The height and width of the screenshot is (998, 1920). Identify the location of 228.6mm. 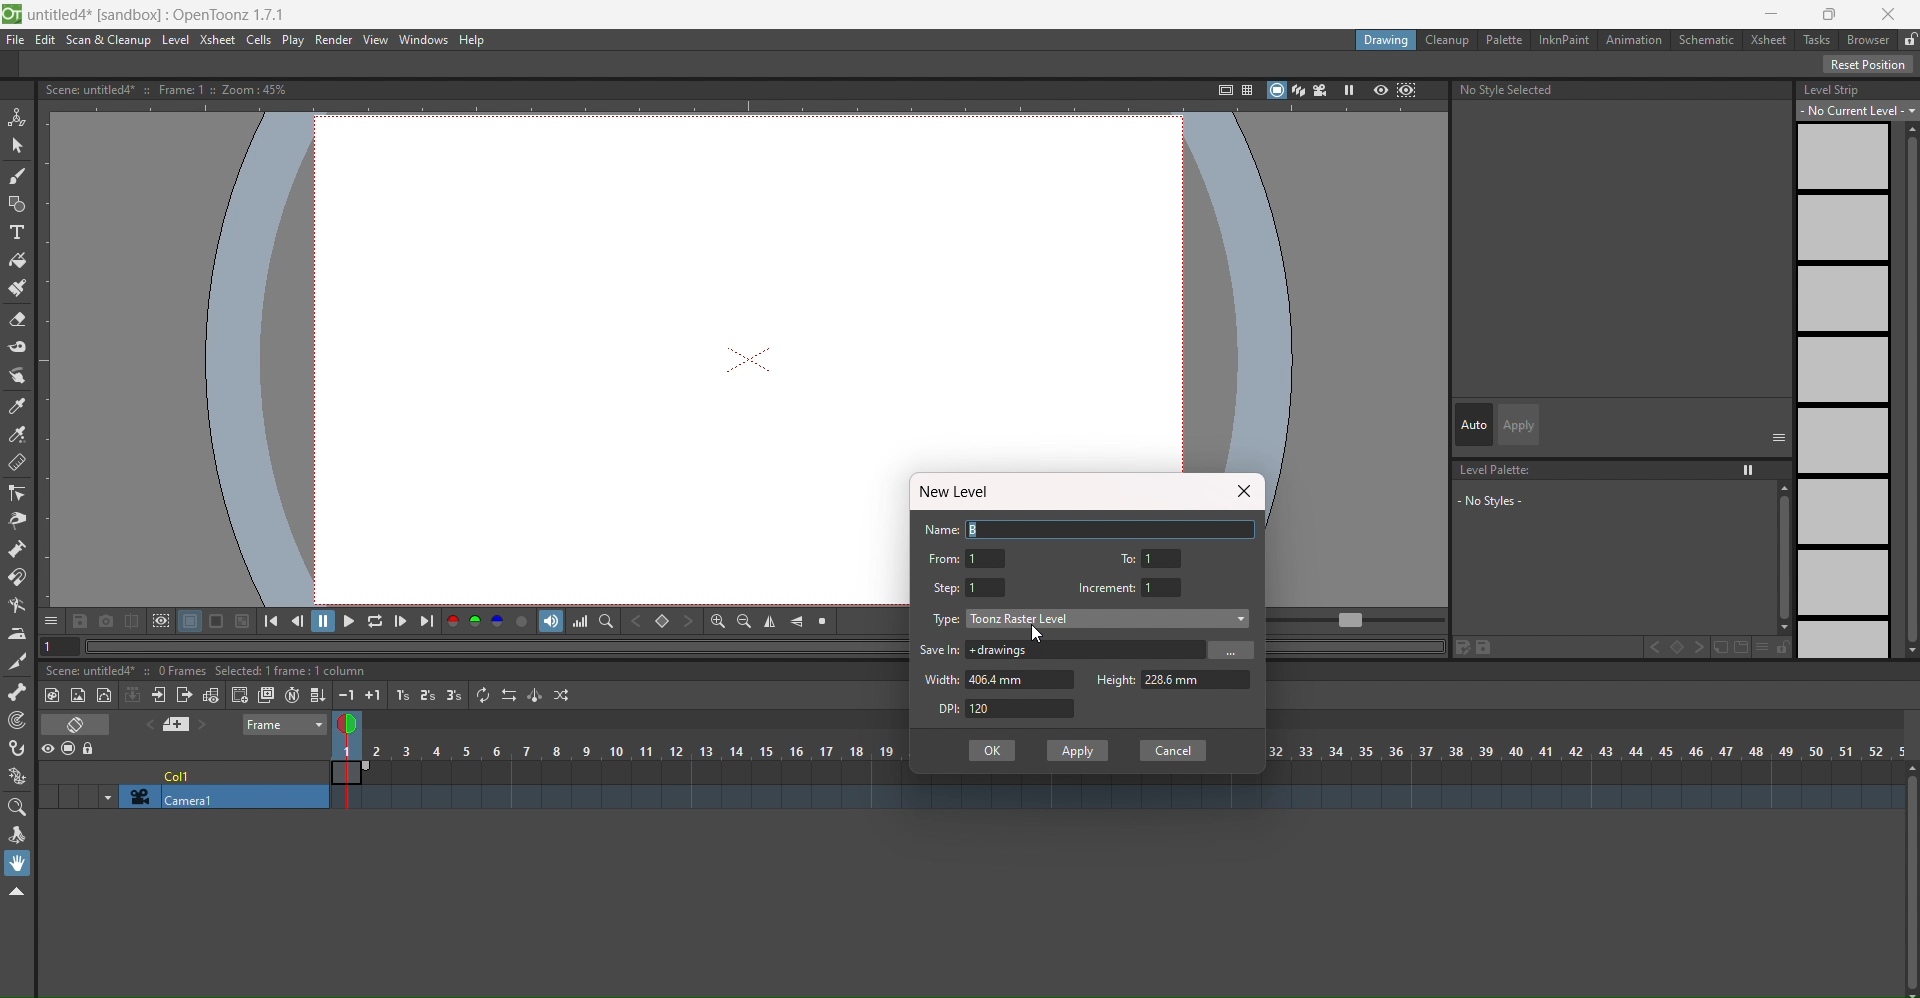
(1198, 681).